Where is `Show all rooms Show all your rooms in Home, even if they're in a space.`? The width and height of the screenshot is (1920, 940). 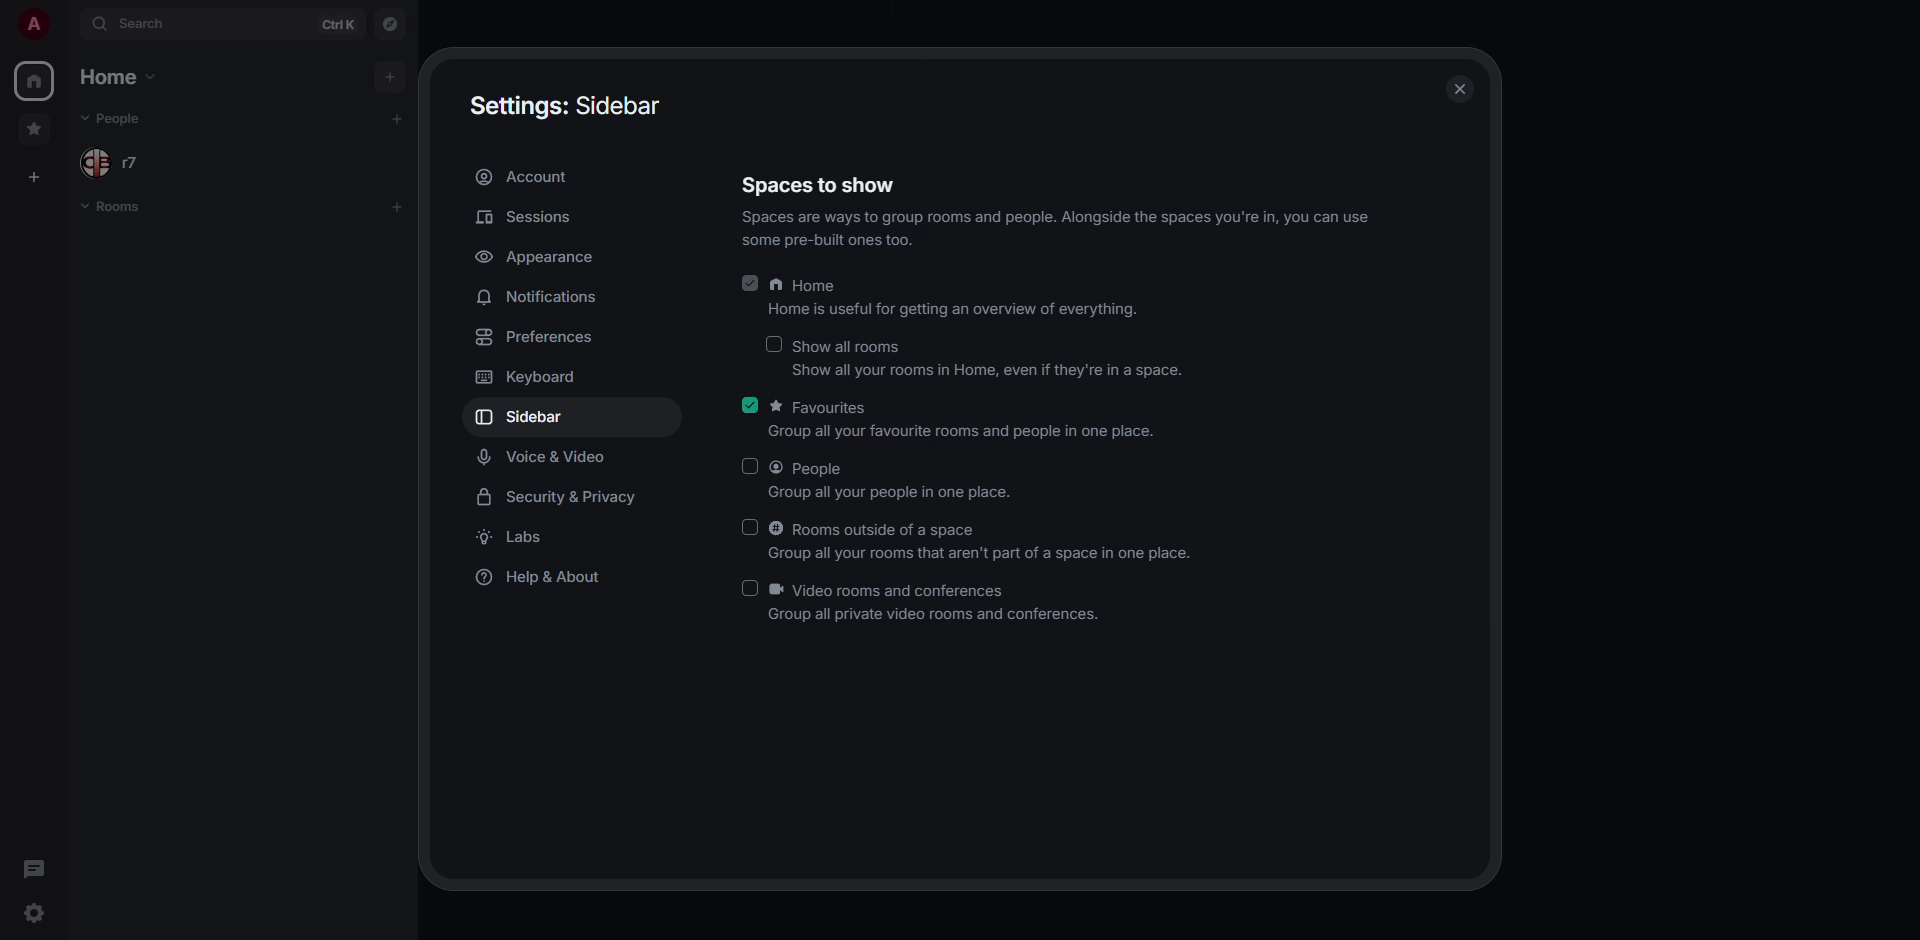 Show all rooms Show all your rooms in Home, even if they're in a space. is located at coordinates (991, 356).